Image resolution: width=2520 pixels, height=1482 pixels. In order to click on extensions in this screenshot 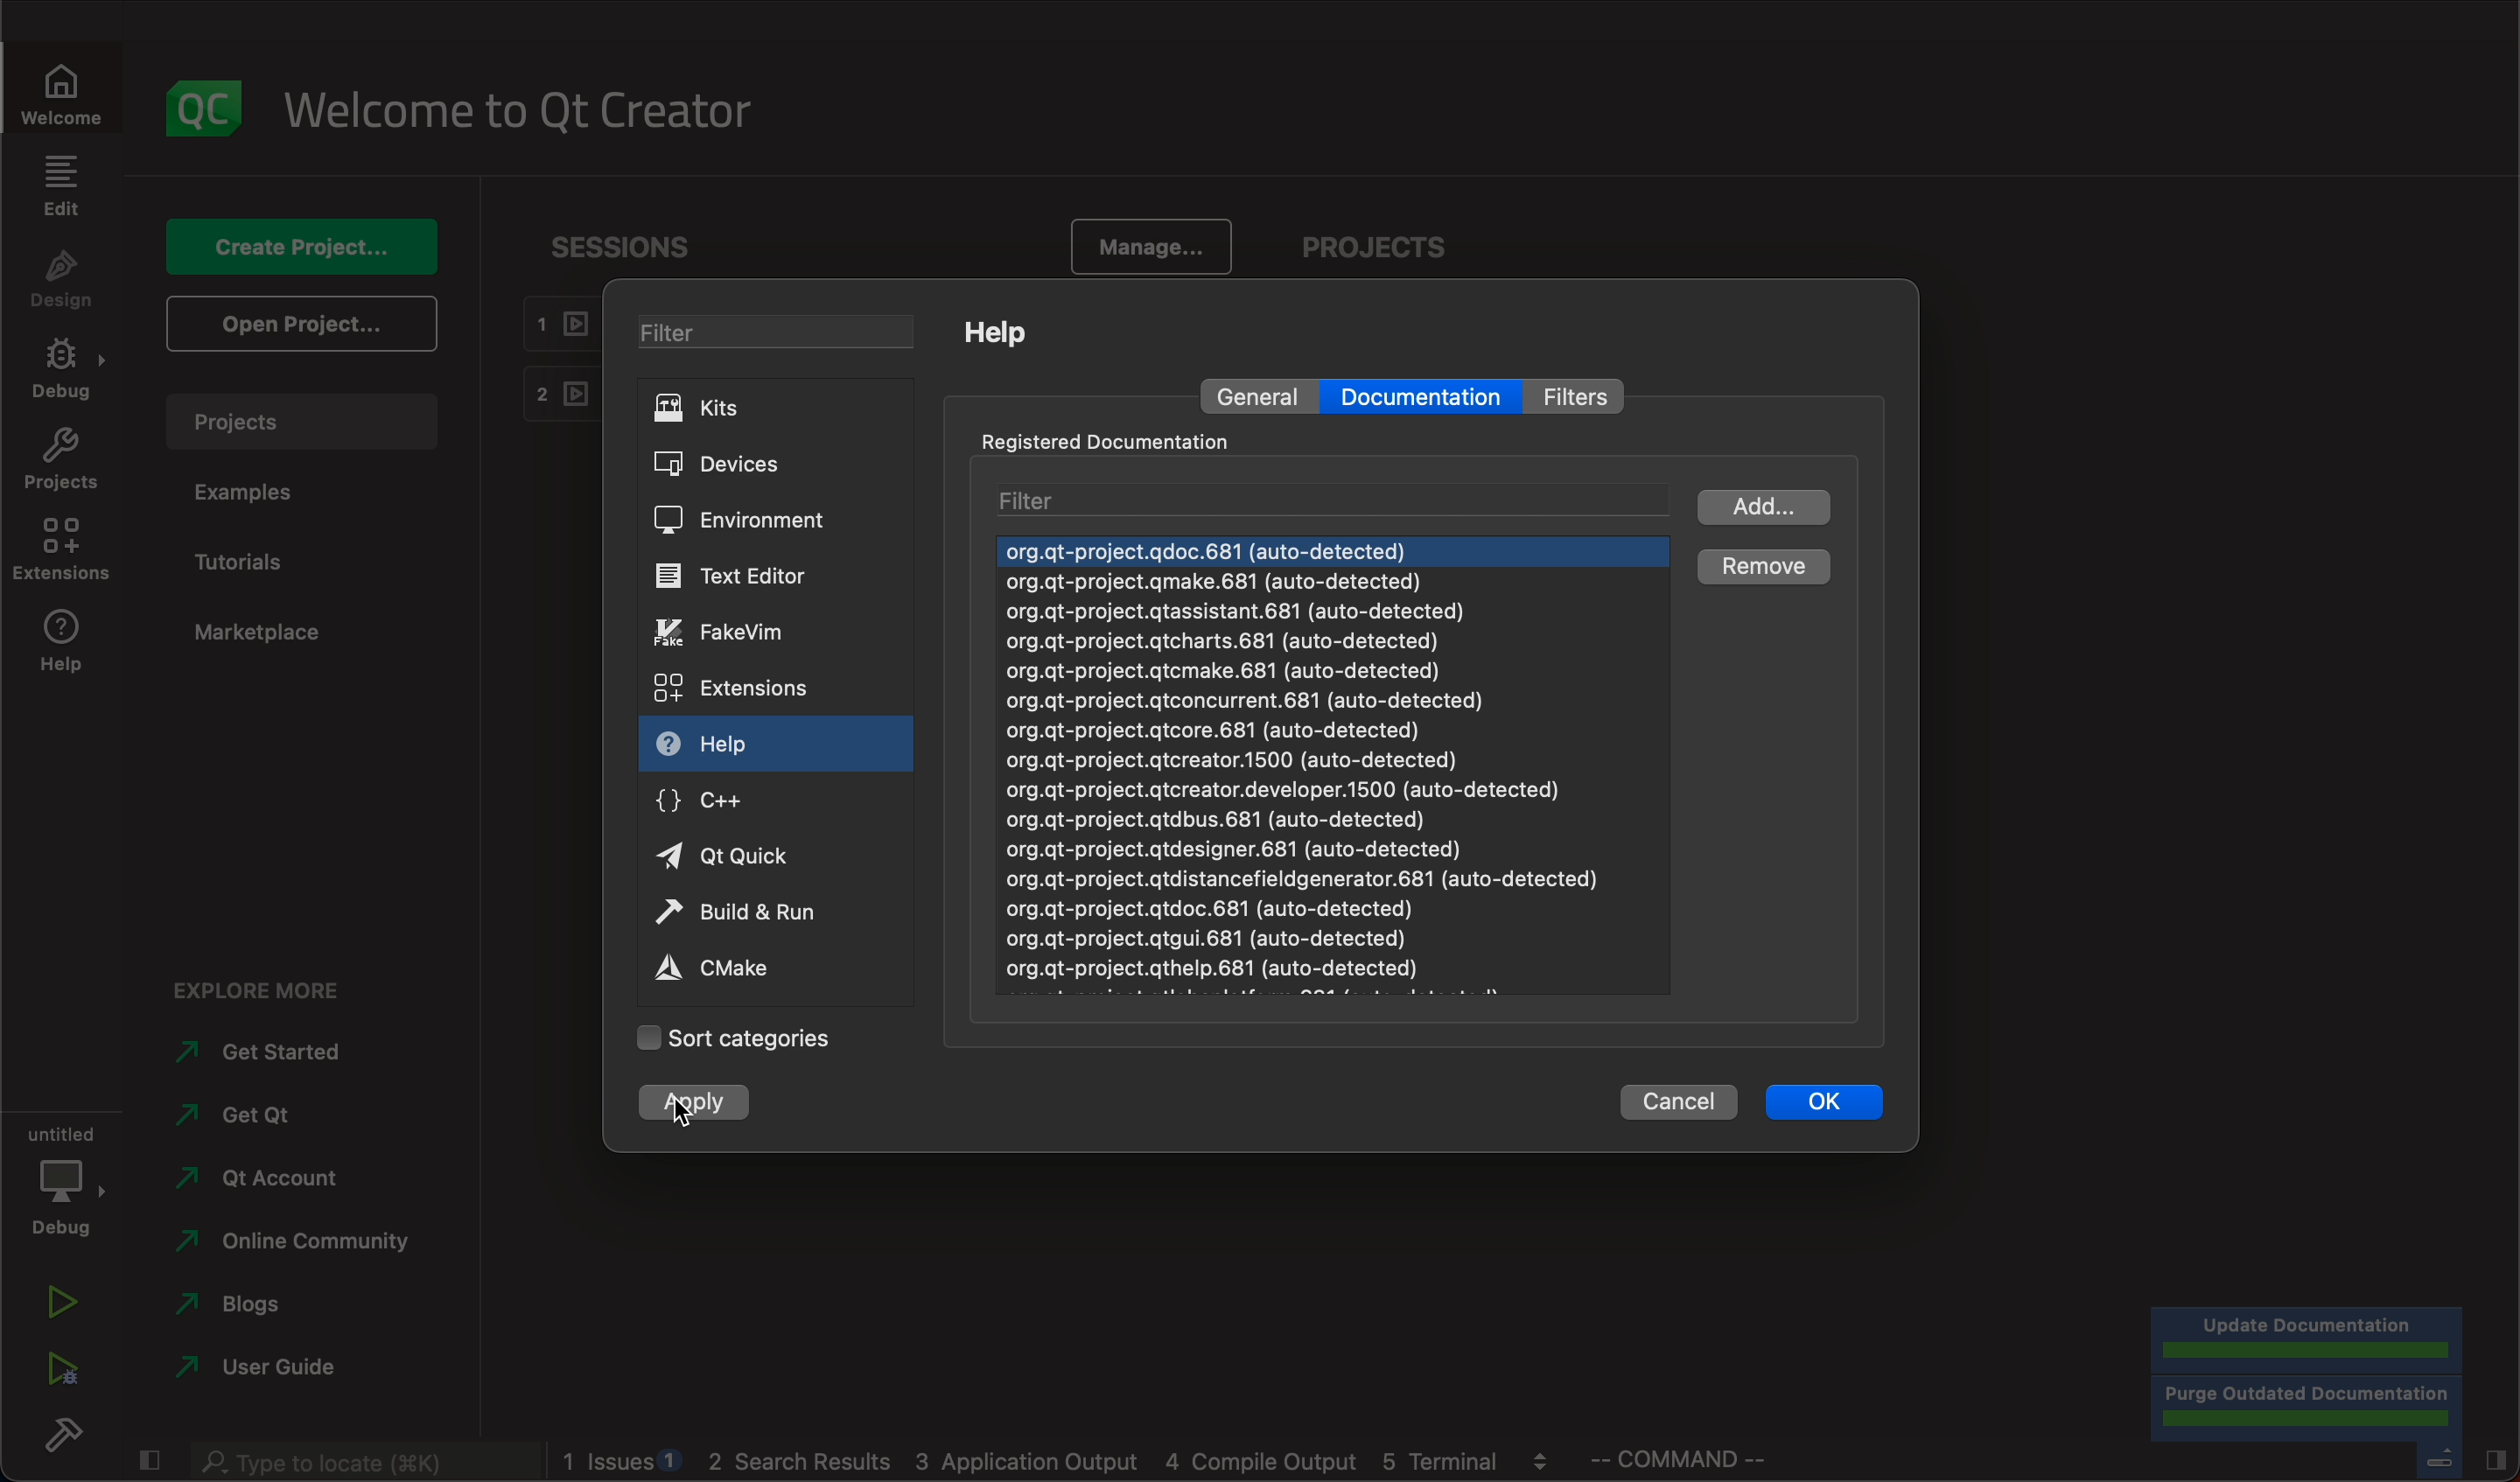, I will do `click(735, 686)`.